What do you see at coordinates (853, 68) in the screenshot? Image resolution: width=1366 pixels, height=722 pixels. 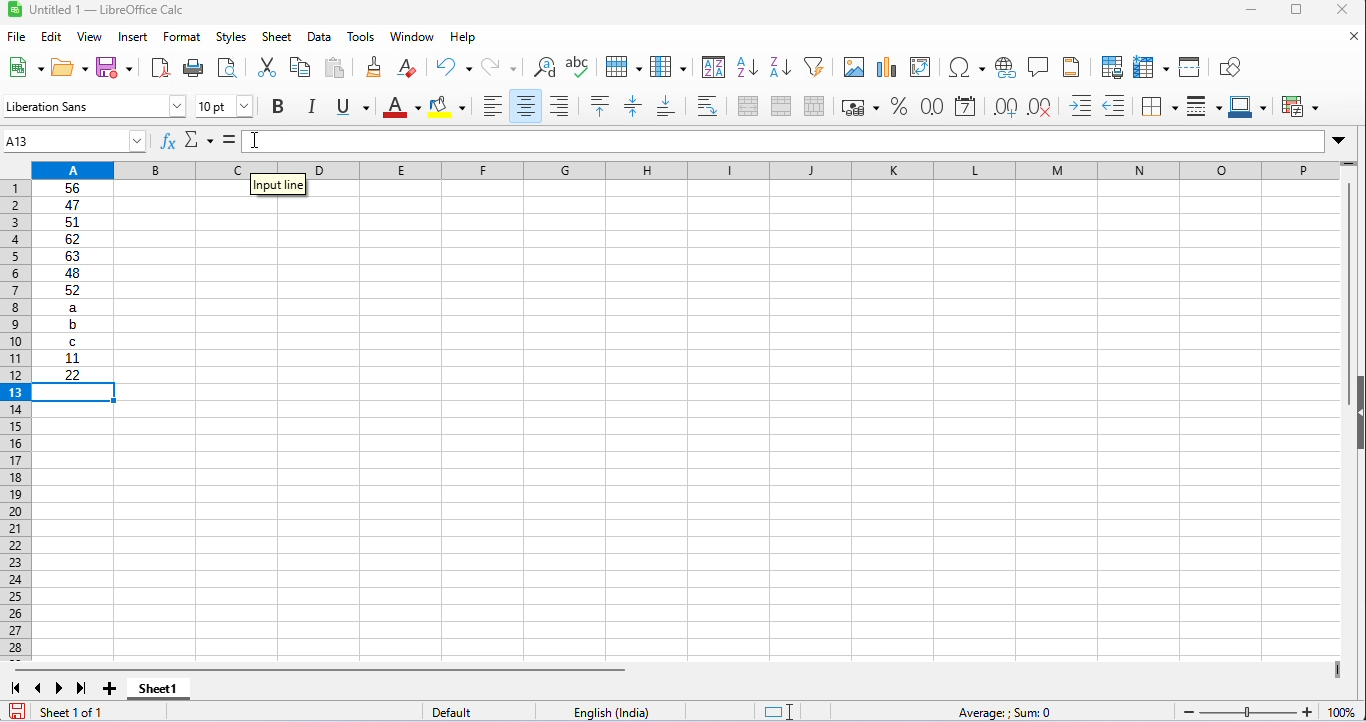 I see `insert image` at bounding box center [853, 68].